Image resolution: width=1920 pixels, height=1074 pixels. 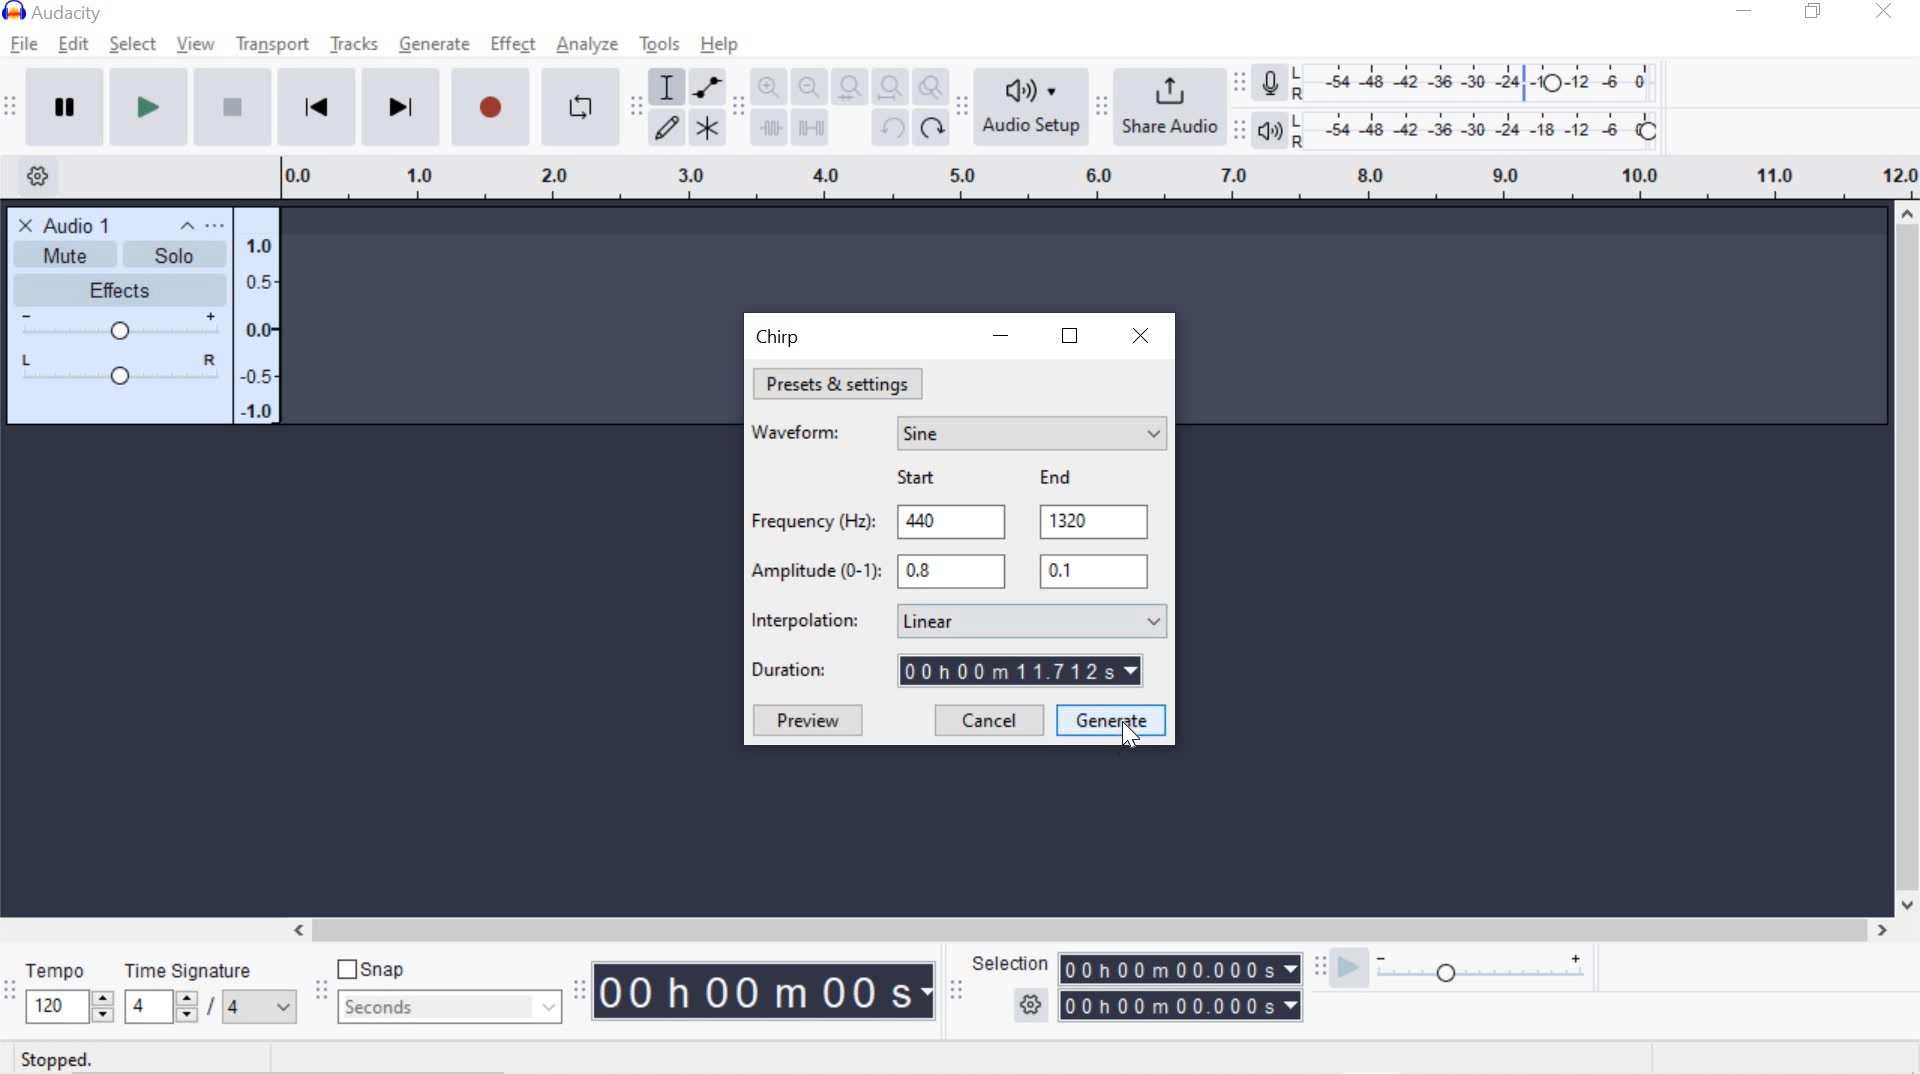 What do you see at coordinates (1054, 478) in the screenshot?
I see `end` at bounding box center [1054, 478].